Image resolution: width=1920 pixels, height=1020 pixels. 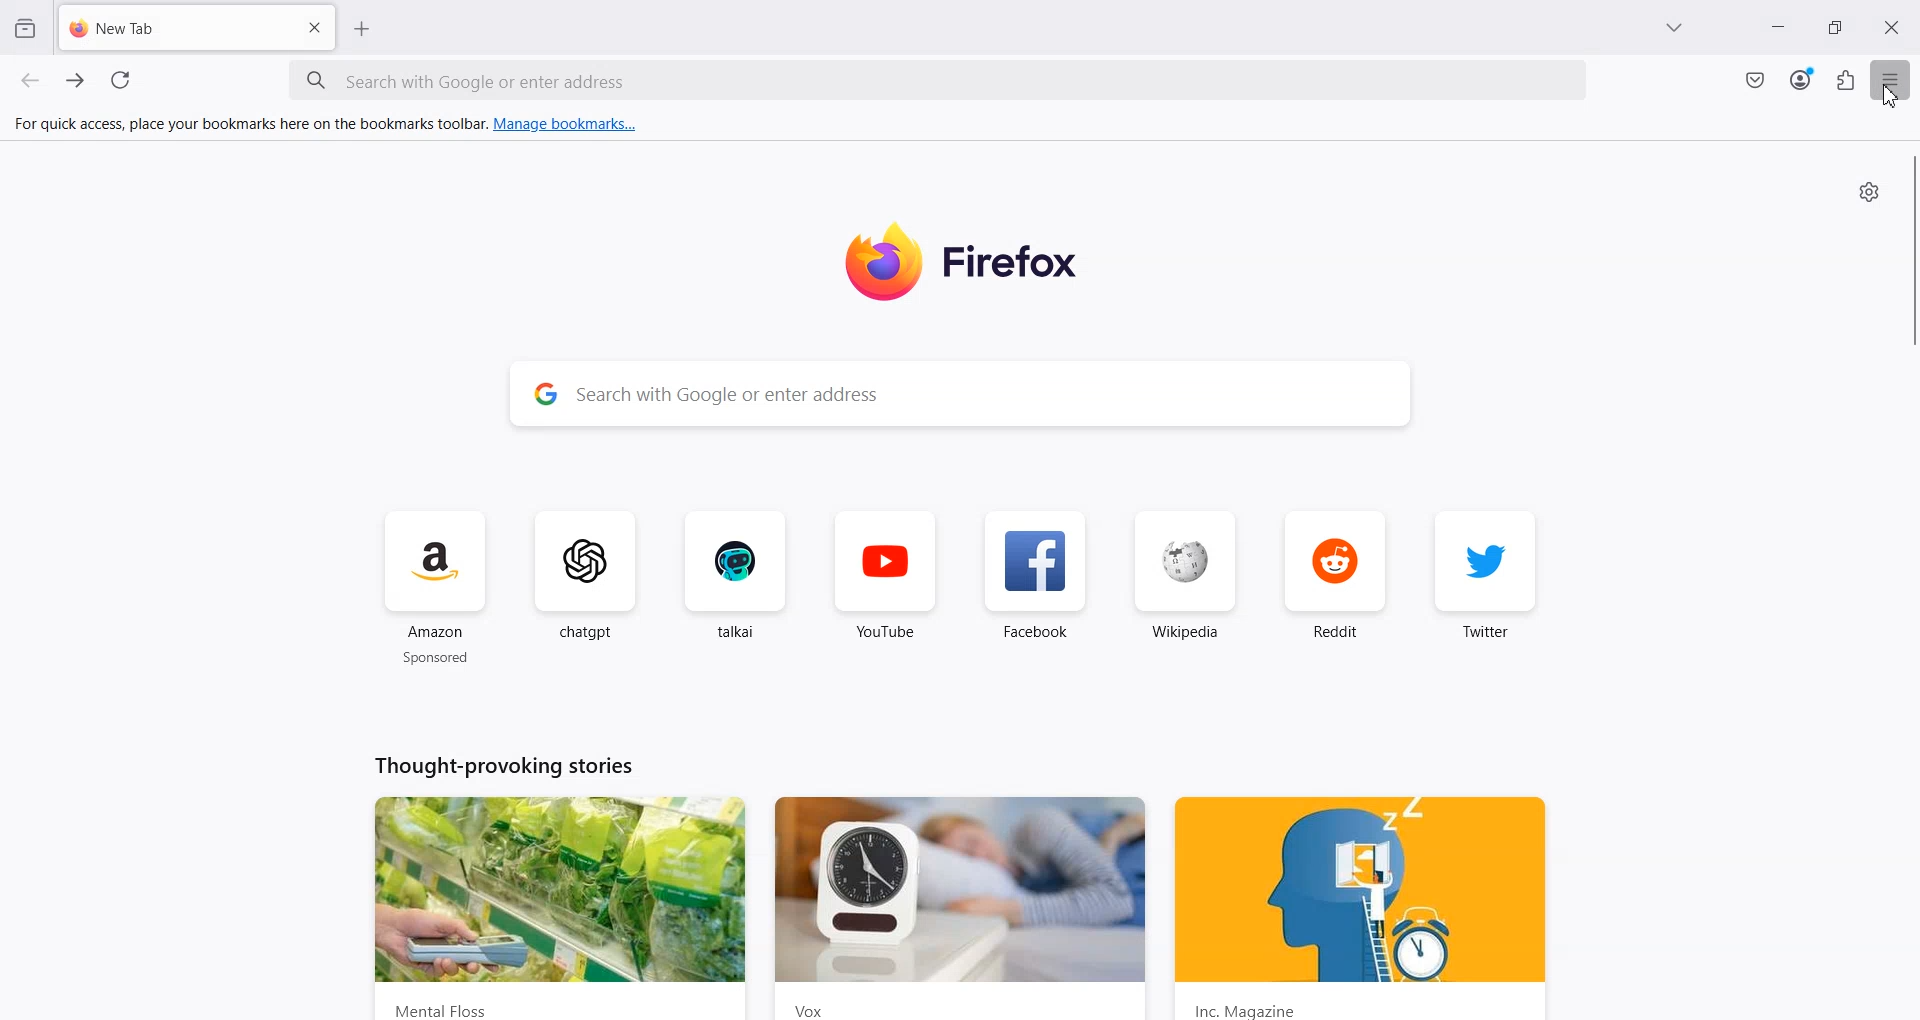 What do you see at coordinates (1908, 252) in the screenshot?
I see `Vertical scroll bar` at bounding box center [1908, 252].